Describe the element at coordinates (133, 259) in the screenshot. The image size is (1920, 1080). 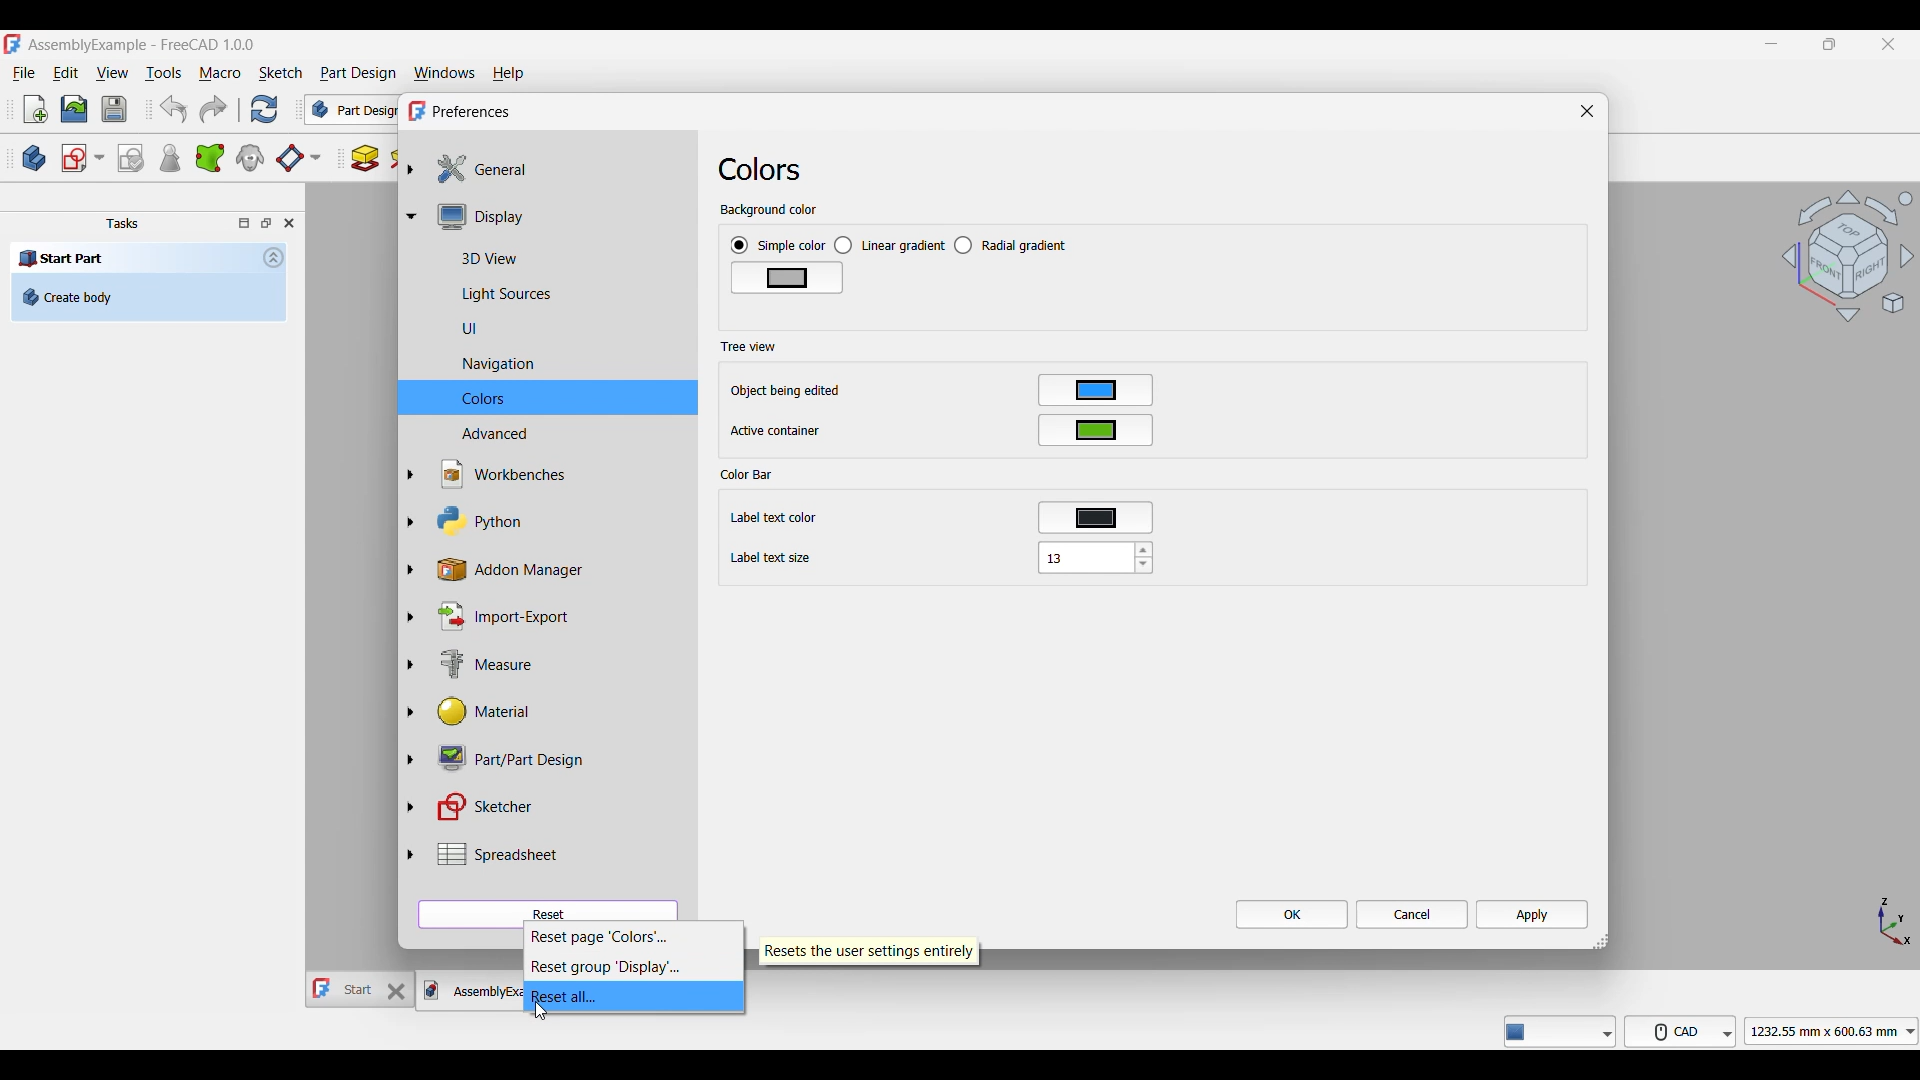
I see `Start Part - section title` at that location.